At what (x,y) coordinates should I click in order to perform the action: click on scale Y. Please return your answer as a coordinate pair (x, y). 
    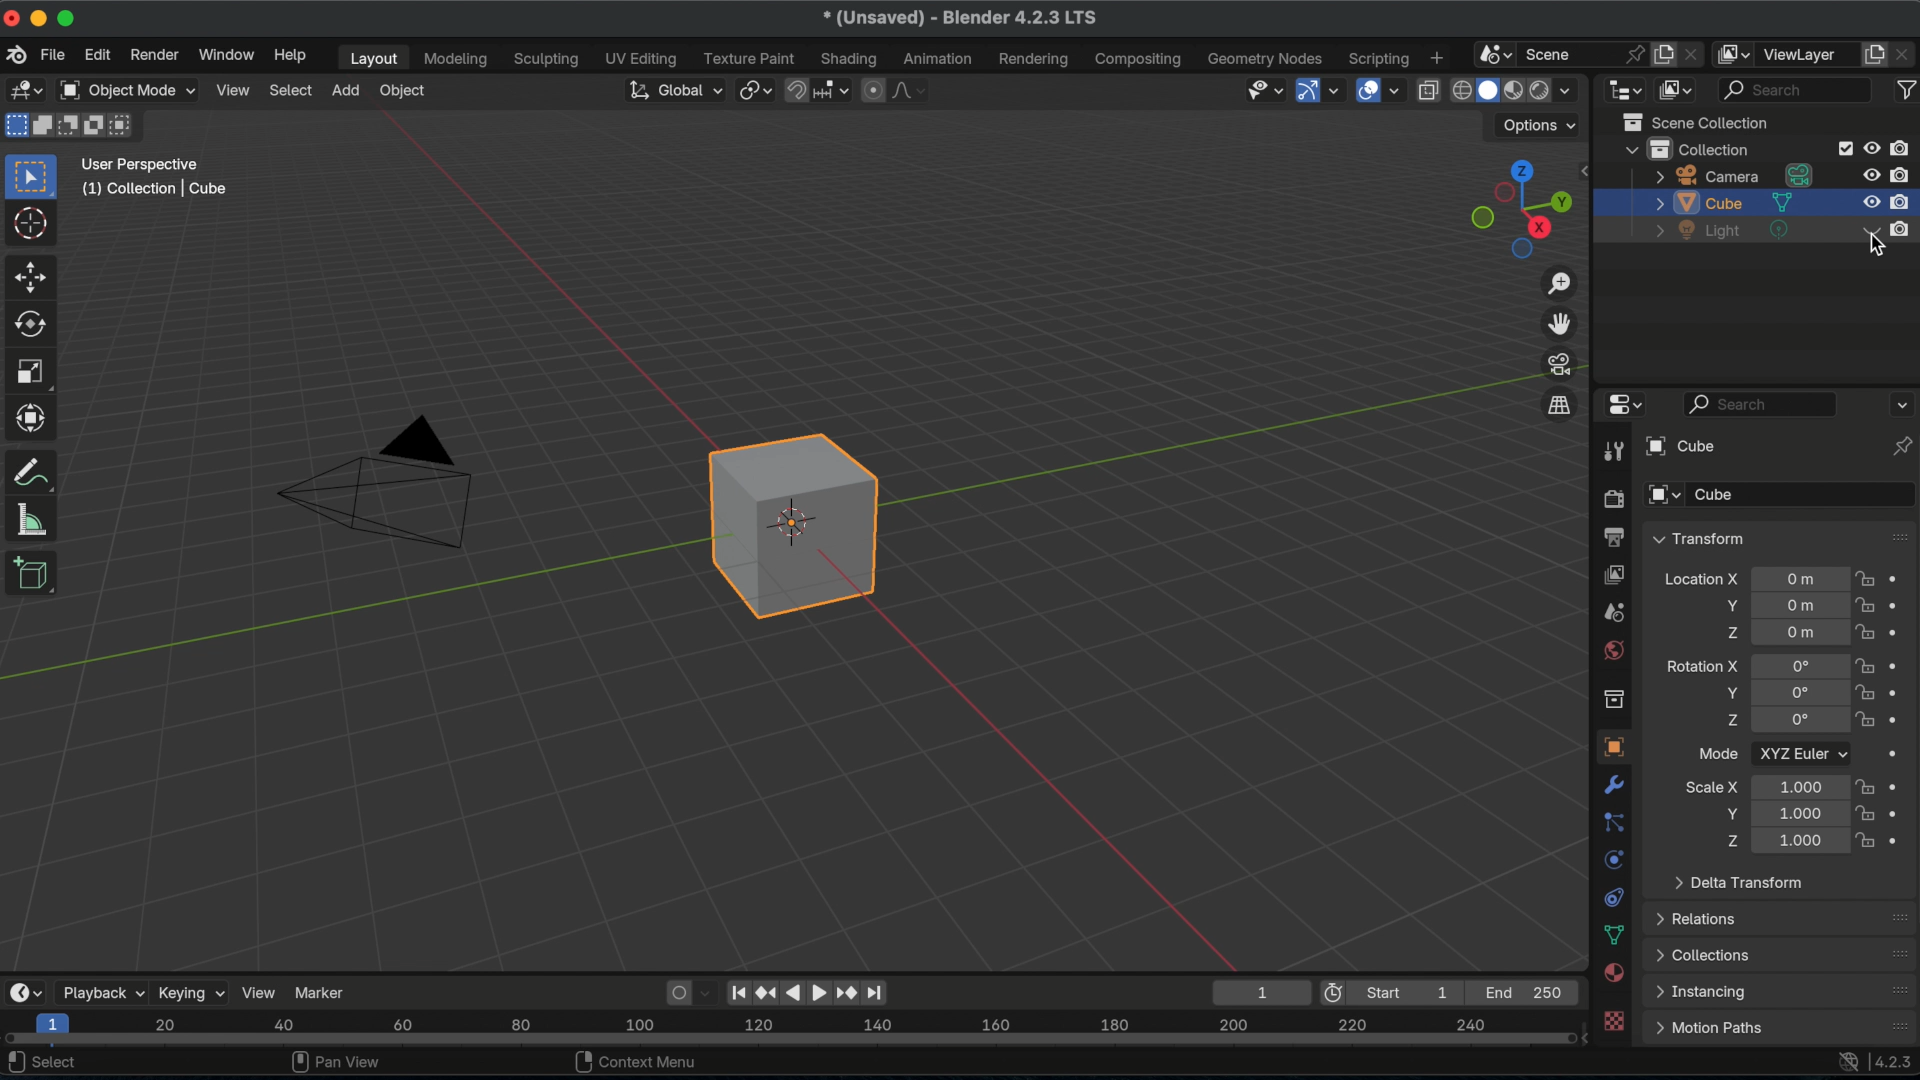
    Looking at the image, I should click on (1726, 813).